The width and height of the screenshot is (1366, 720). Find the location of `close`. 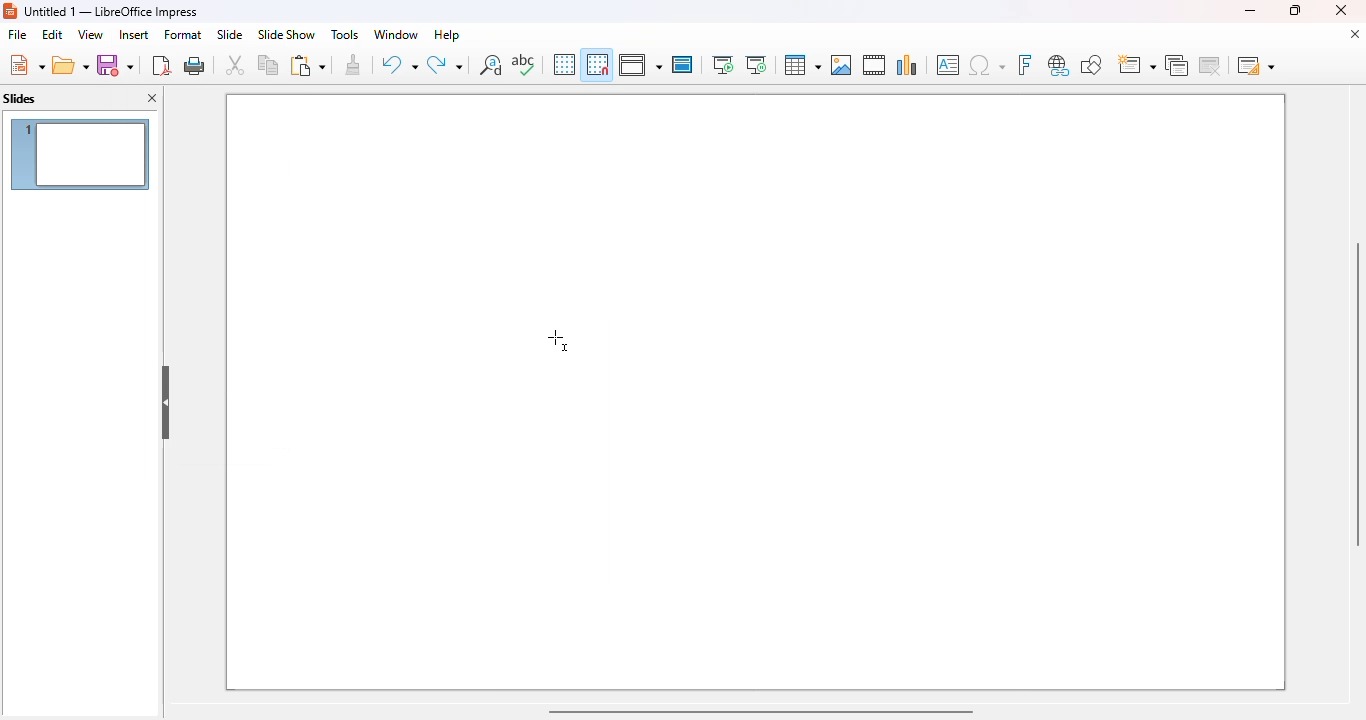

close is located at coordinates (1341, 10).